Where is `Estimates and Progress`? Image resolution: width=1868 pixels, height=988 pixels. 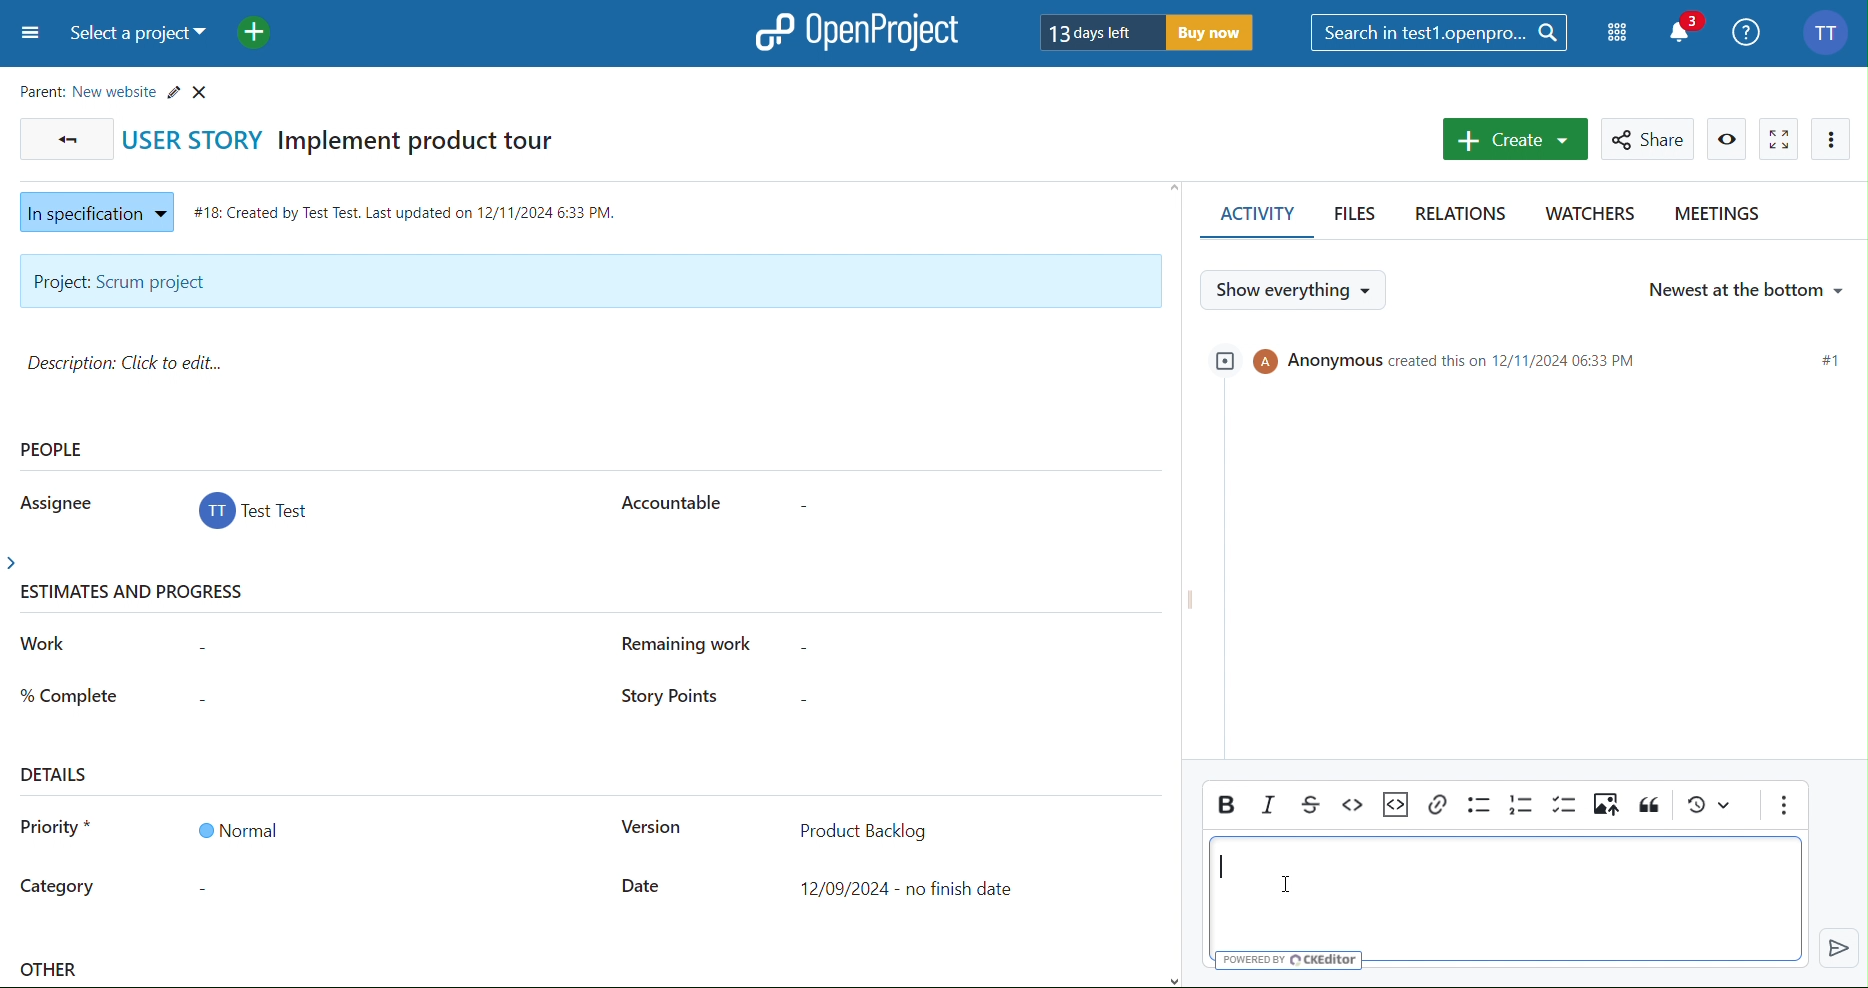
Estimates and Progress is located at coordinates (138, 594).